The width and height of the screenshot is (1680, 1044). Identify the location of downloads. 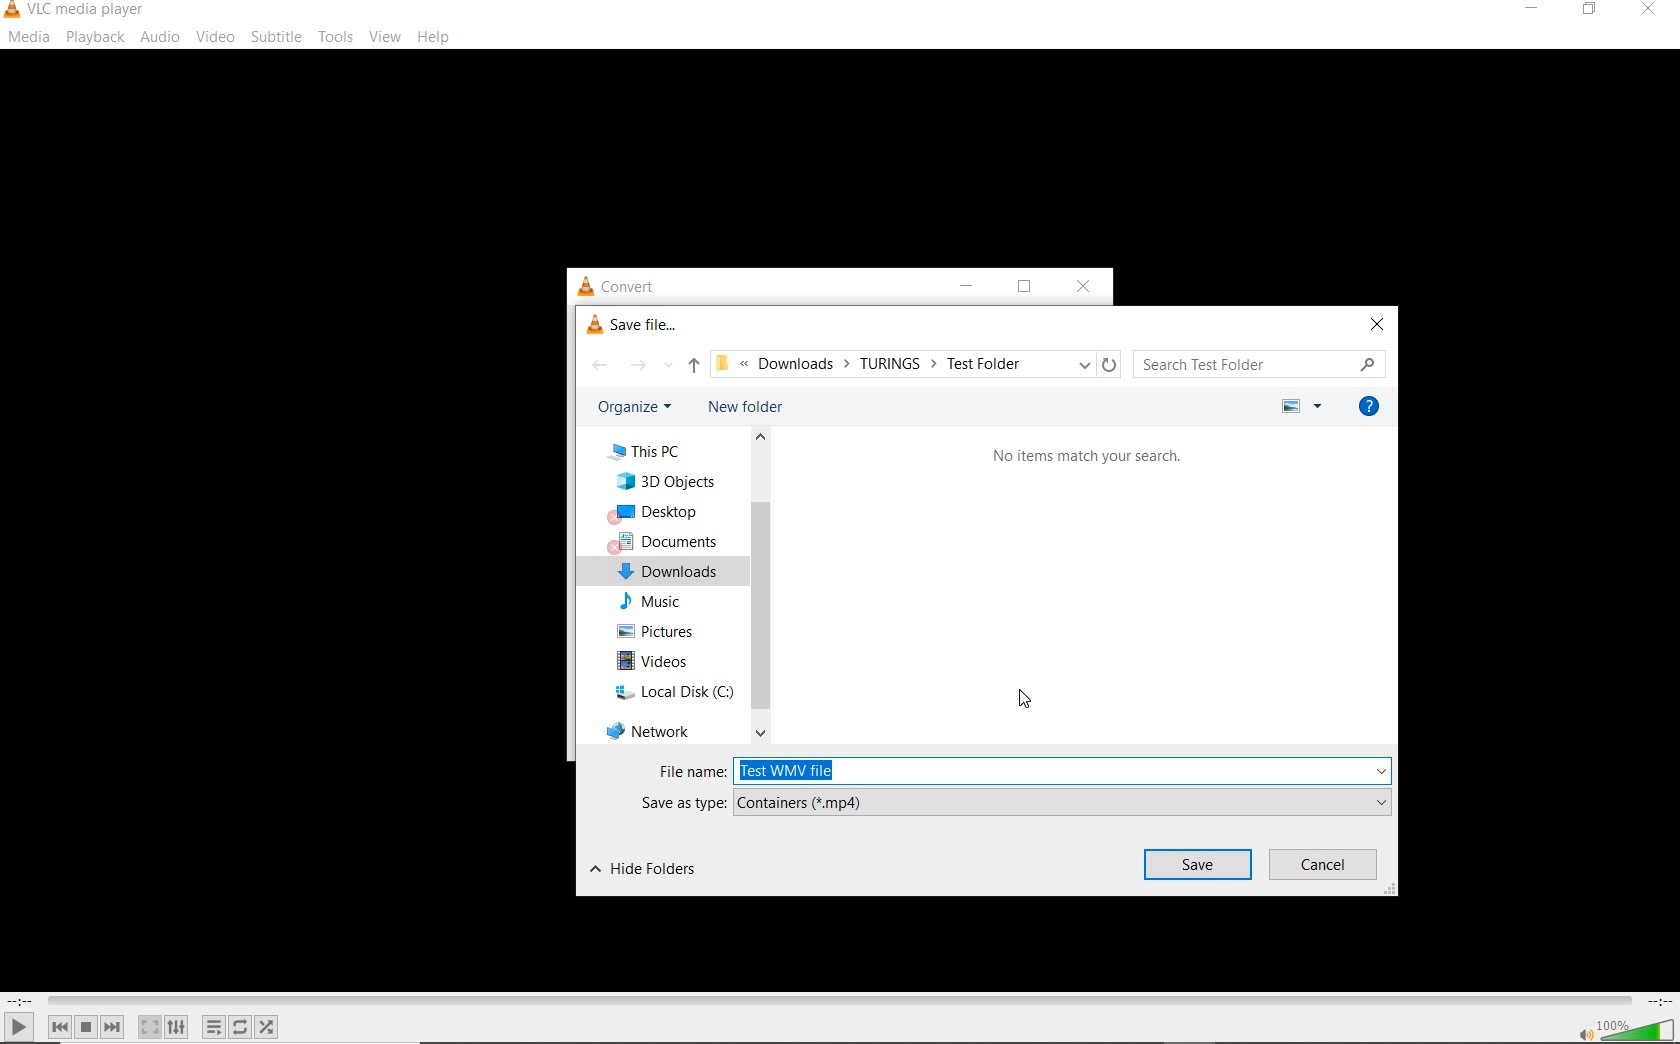
(667, 570).